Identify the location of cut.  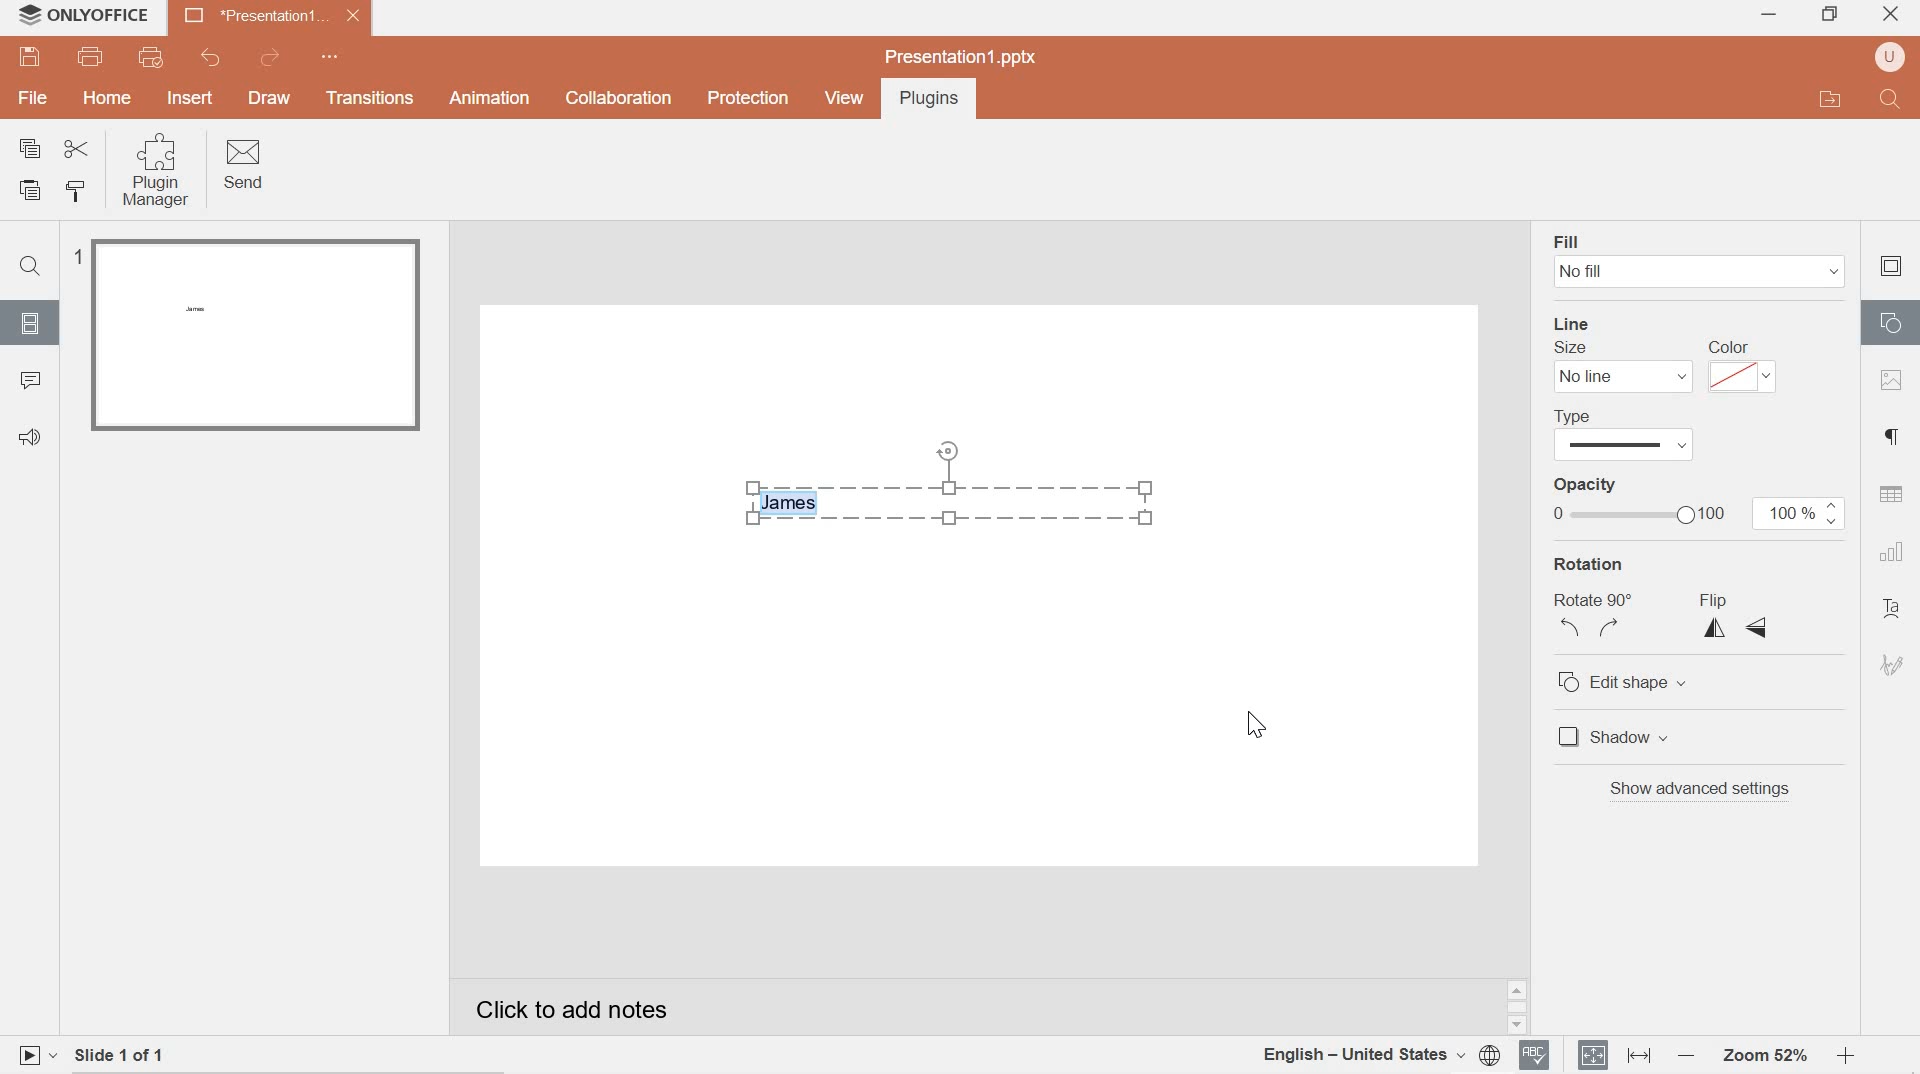
(77, 148).